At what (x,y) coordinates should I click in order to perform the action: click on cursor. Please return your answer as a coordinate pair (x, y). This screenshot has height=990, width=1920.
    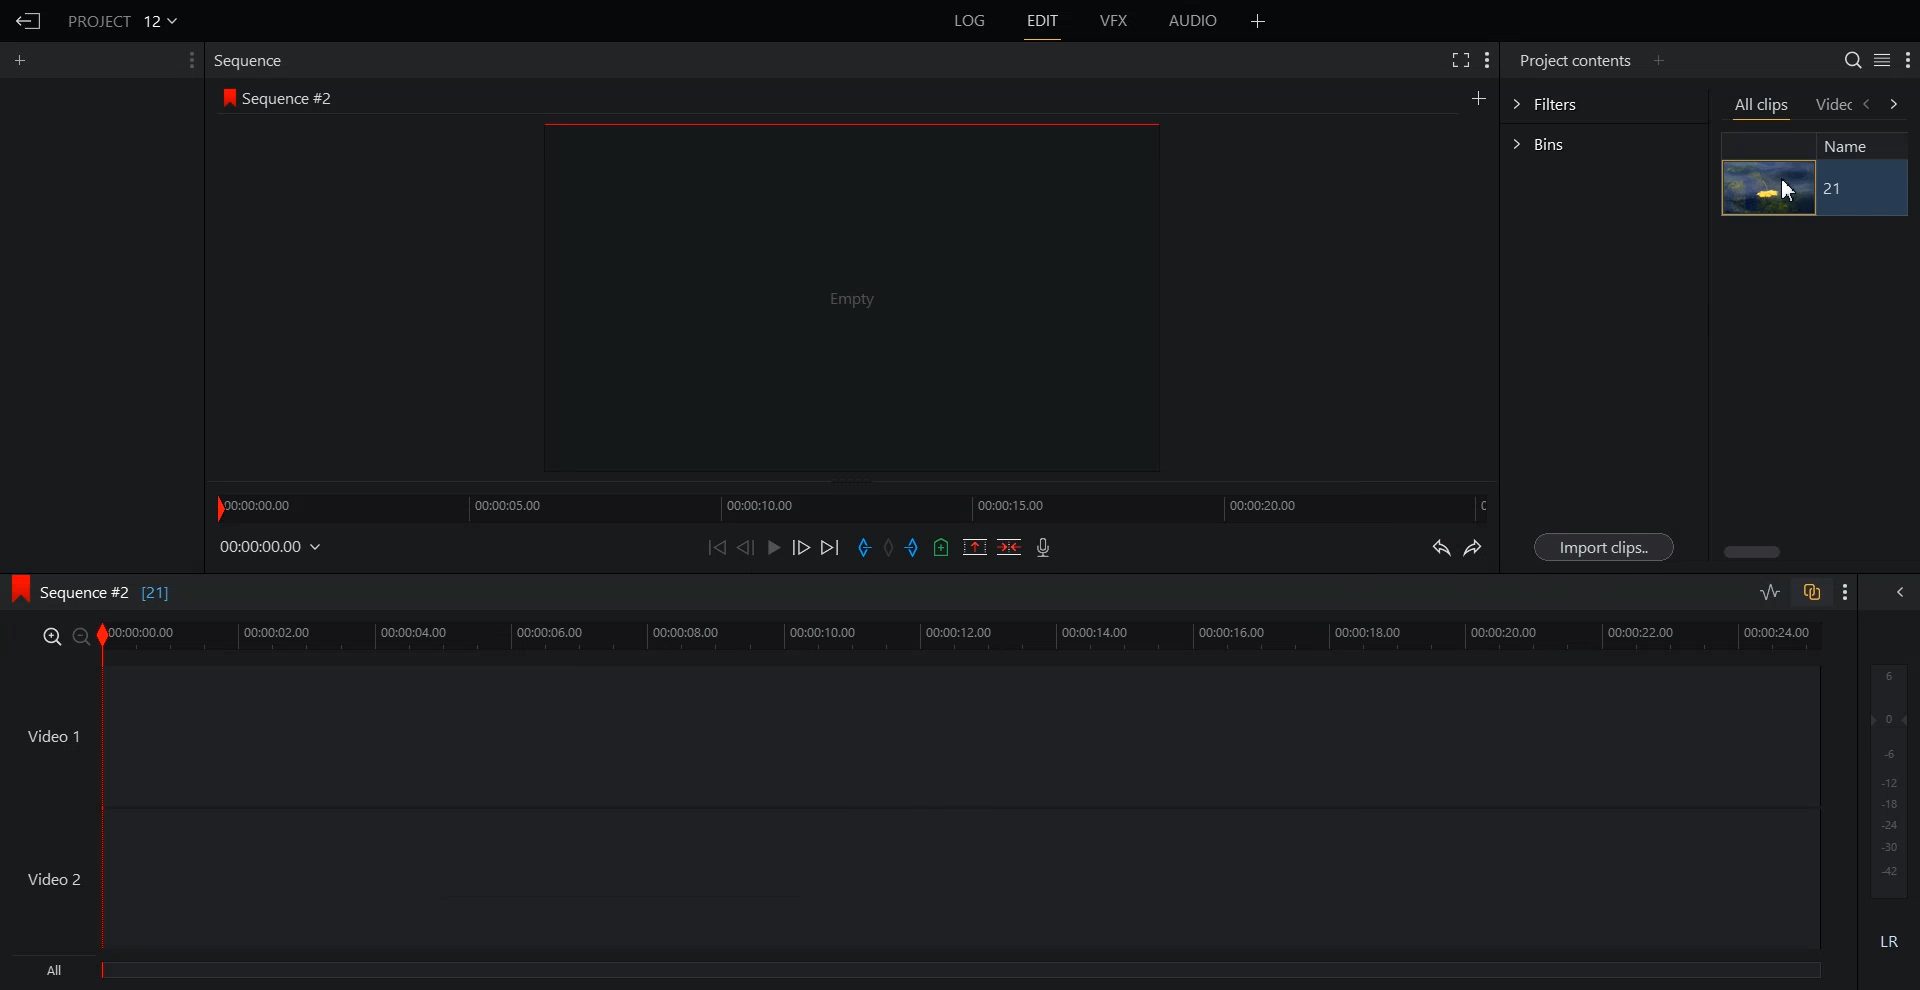
    Looking at the image, I should click on (1787, 190).